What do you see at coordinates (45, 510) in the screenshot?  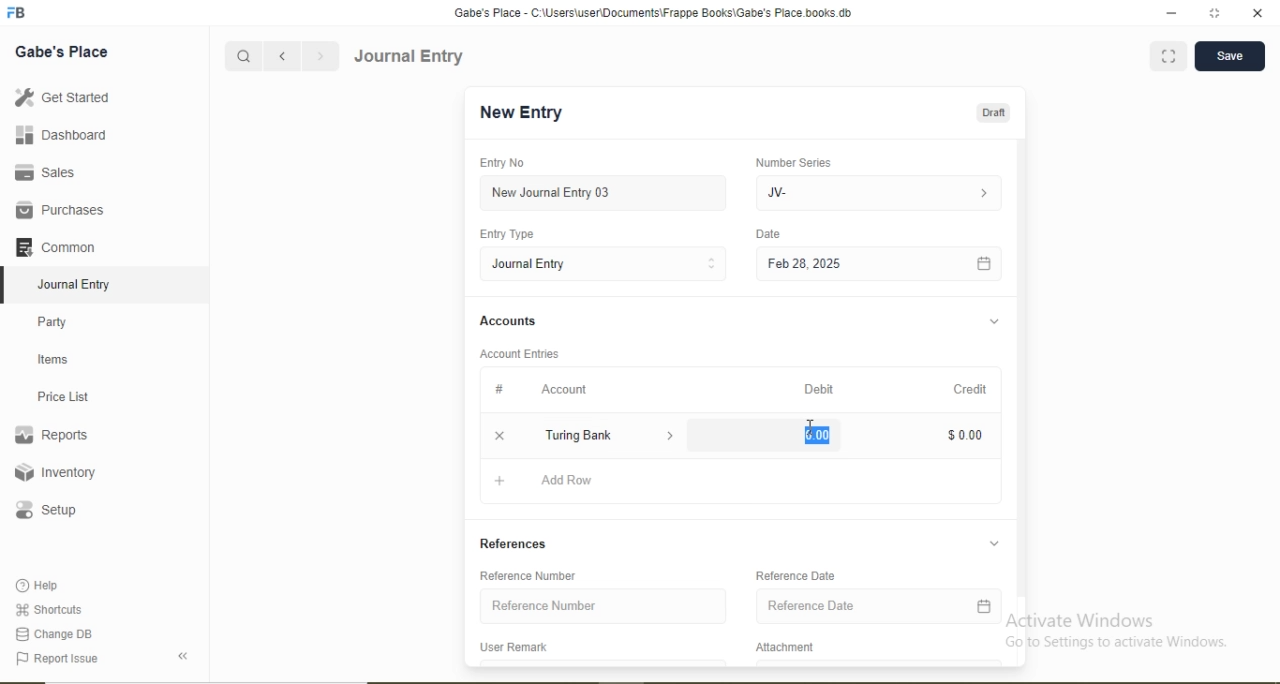 I see `Setup` at bounding box center [45, 510].